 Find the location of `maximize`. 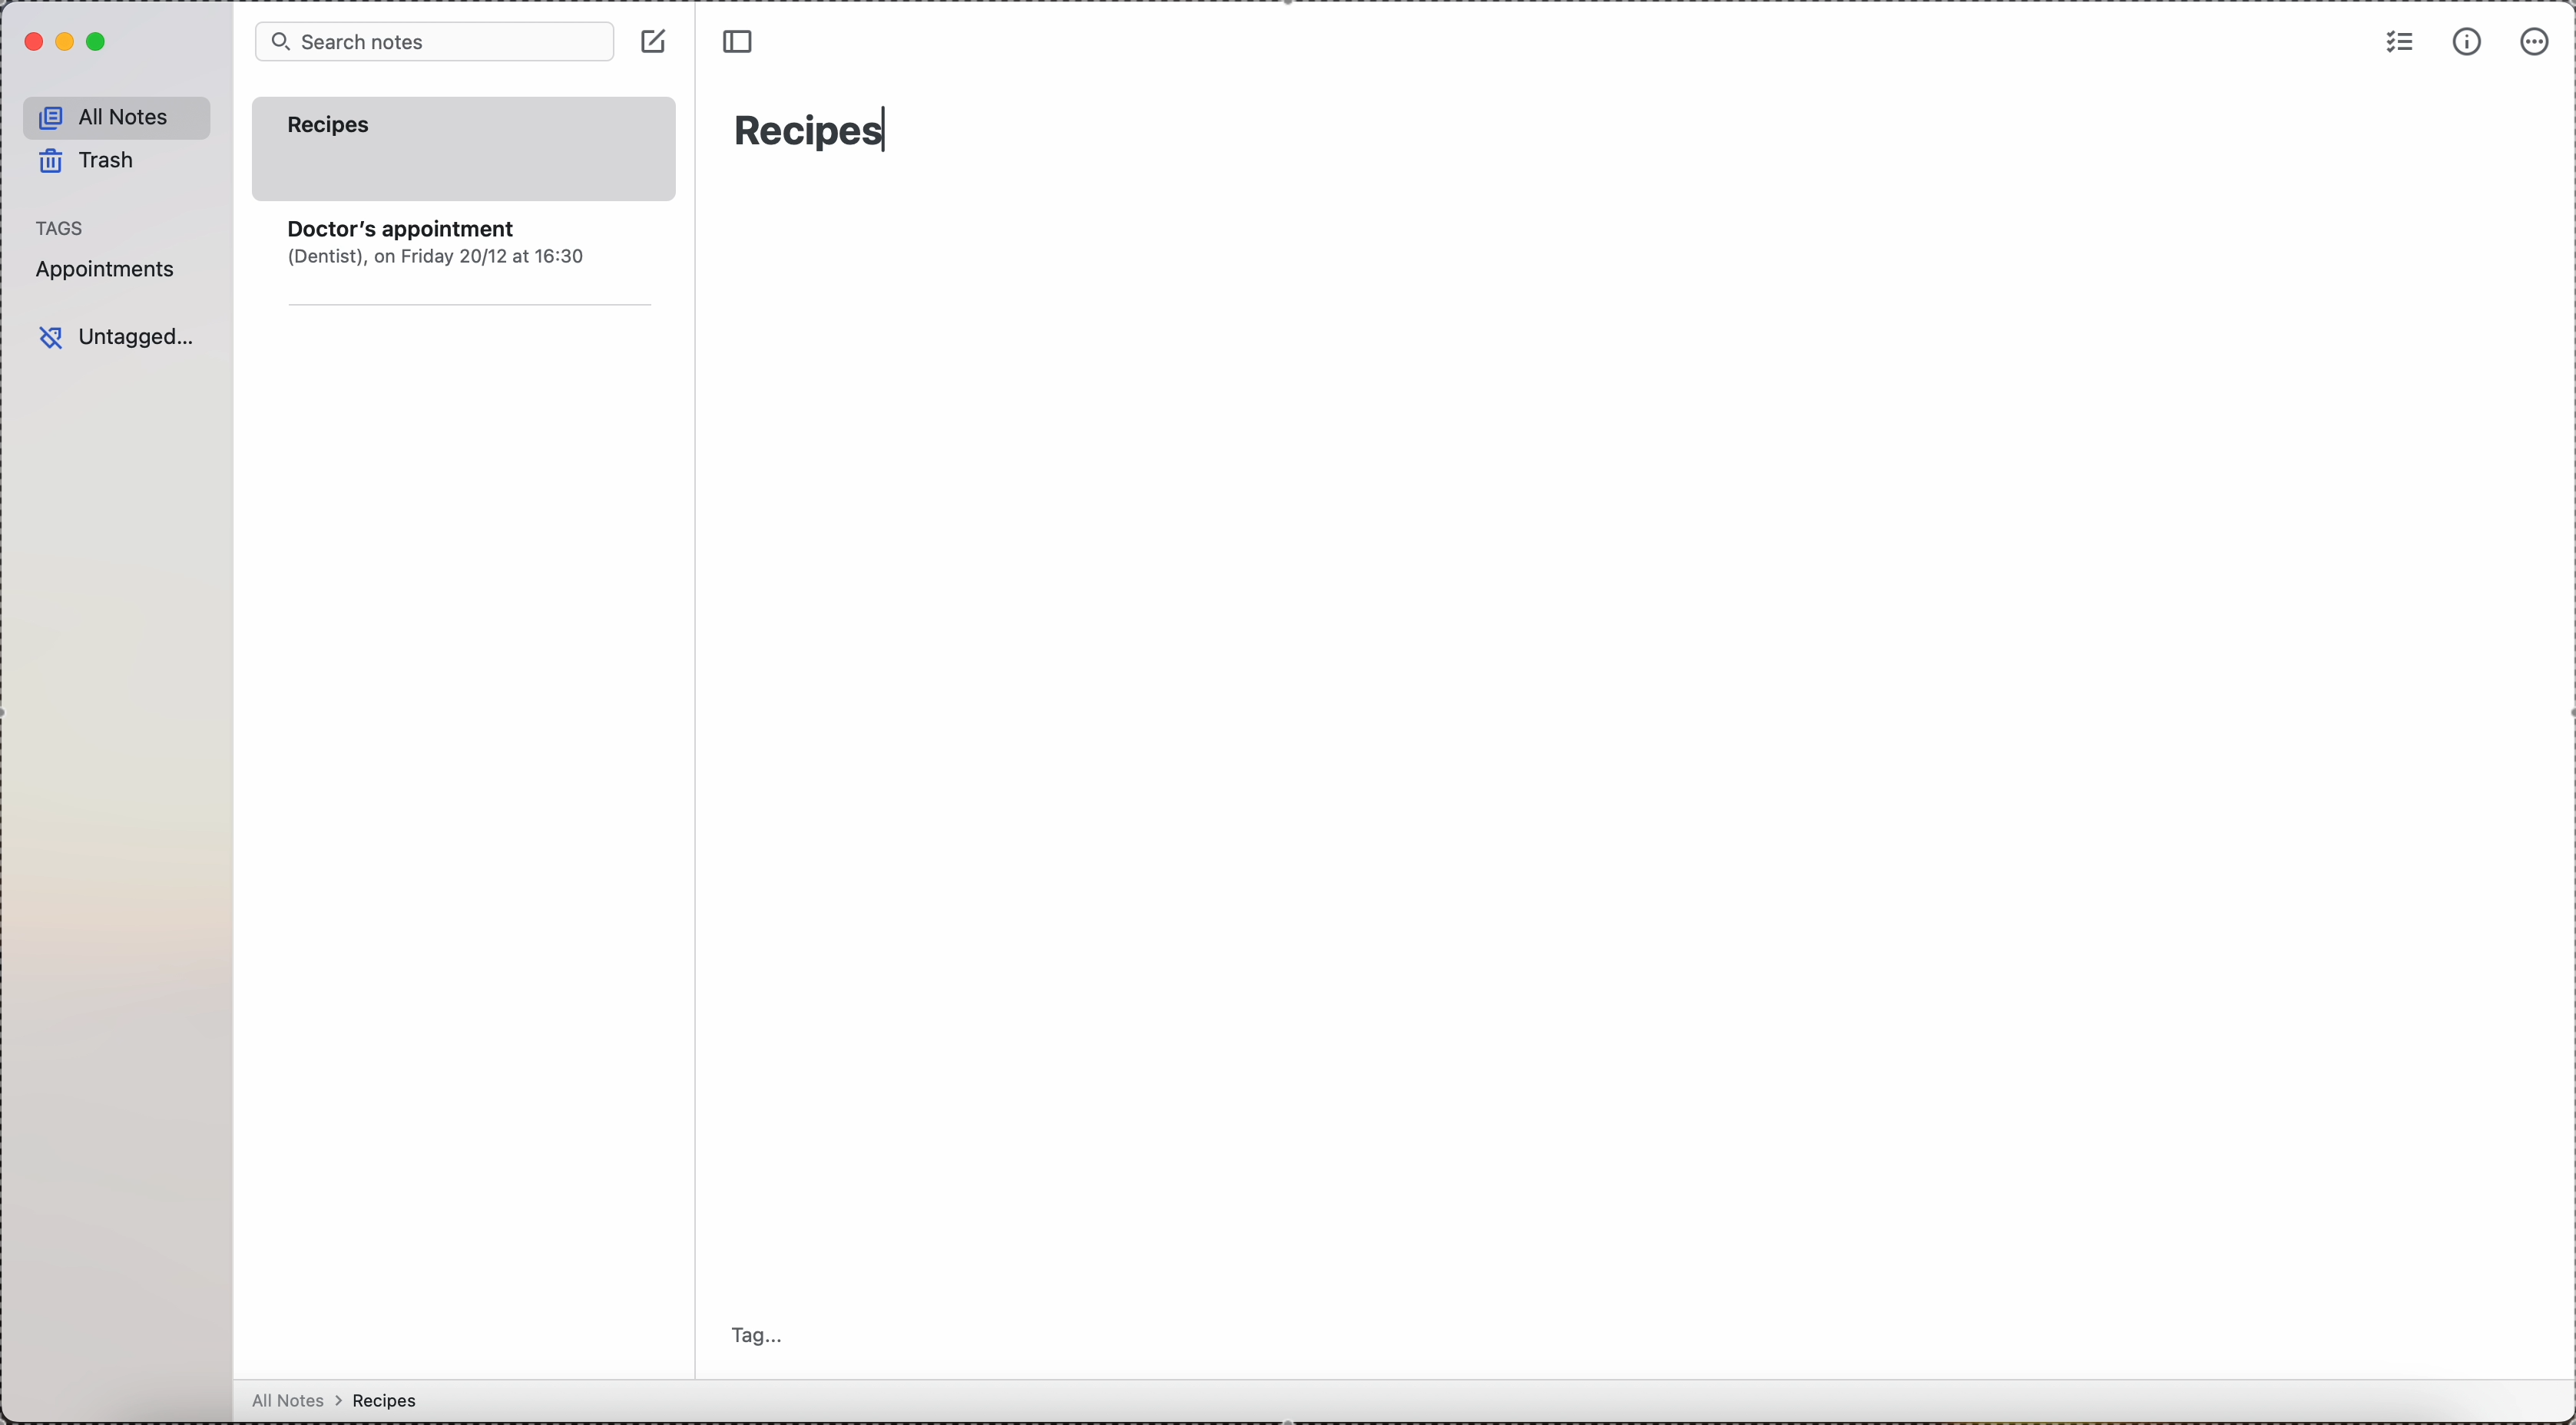

maximize is located at coordinates (103, 43).